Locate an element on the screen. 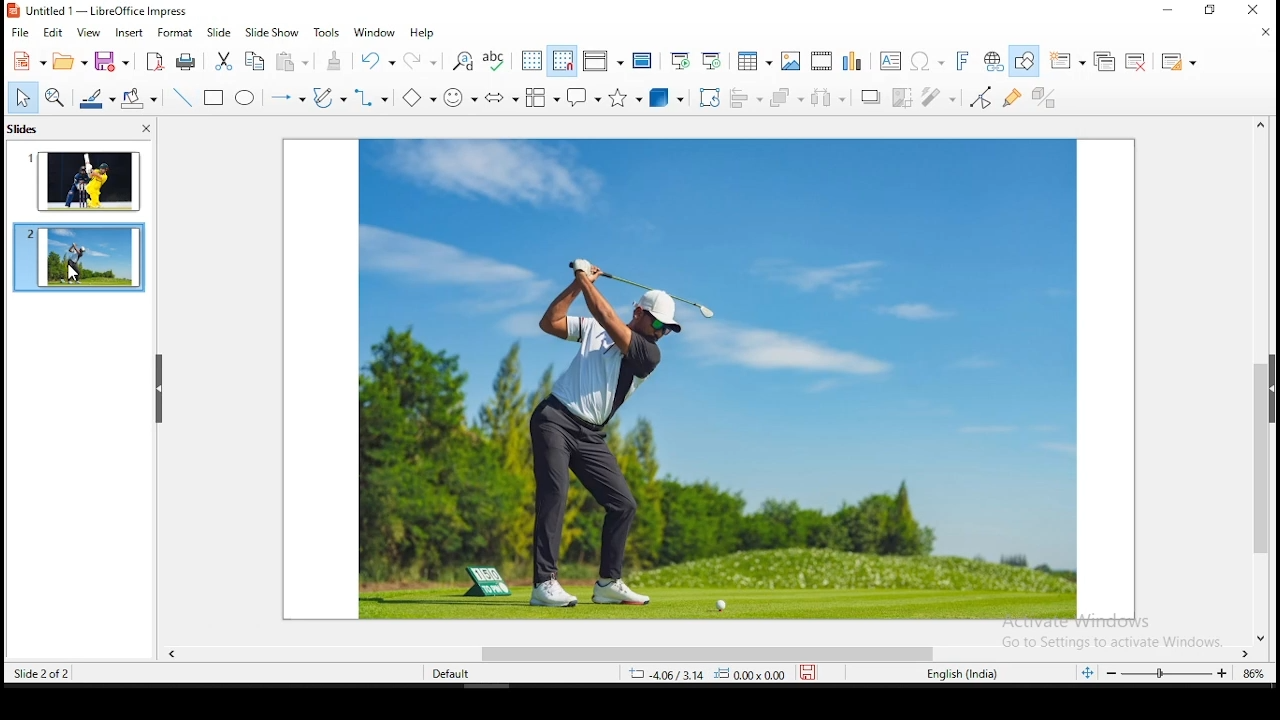 The width and height of the screenshot is (1280, 720). english (india) is located at coordinates (957, 673).